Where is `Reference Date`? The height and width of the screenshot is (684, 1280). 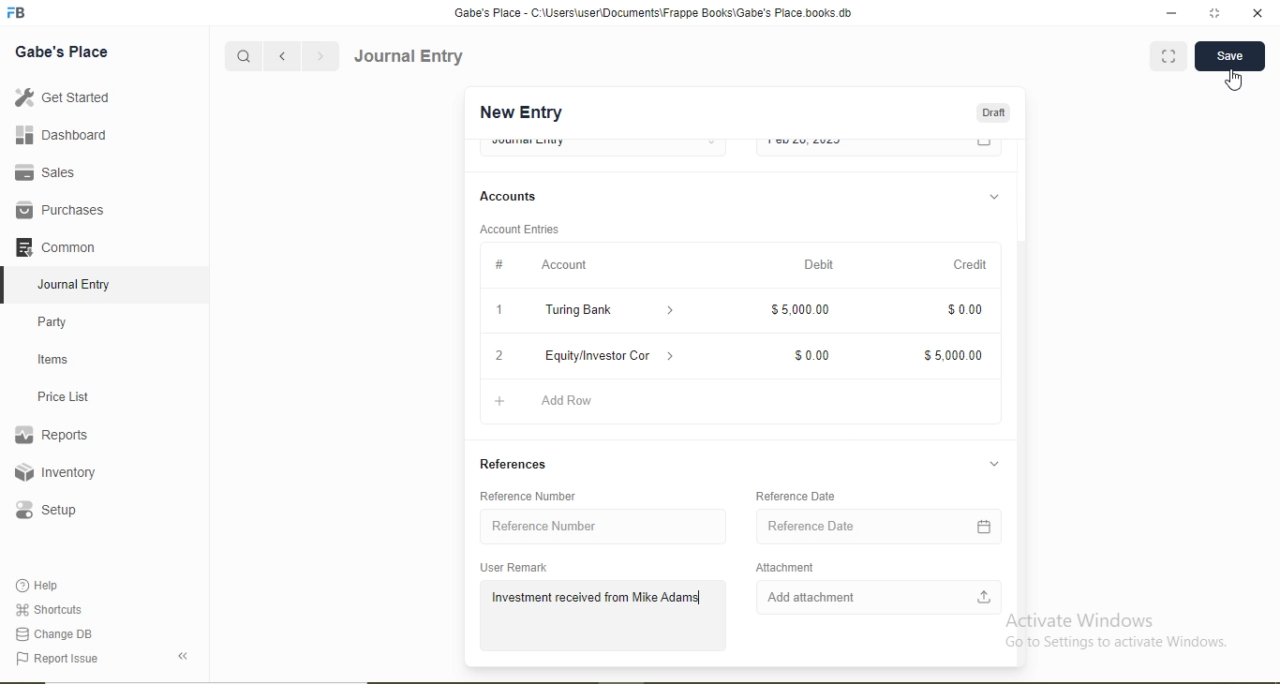
Reference Date is located at coordinates (812, 526).